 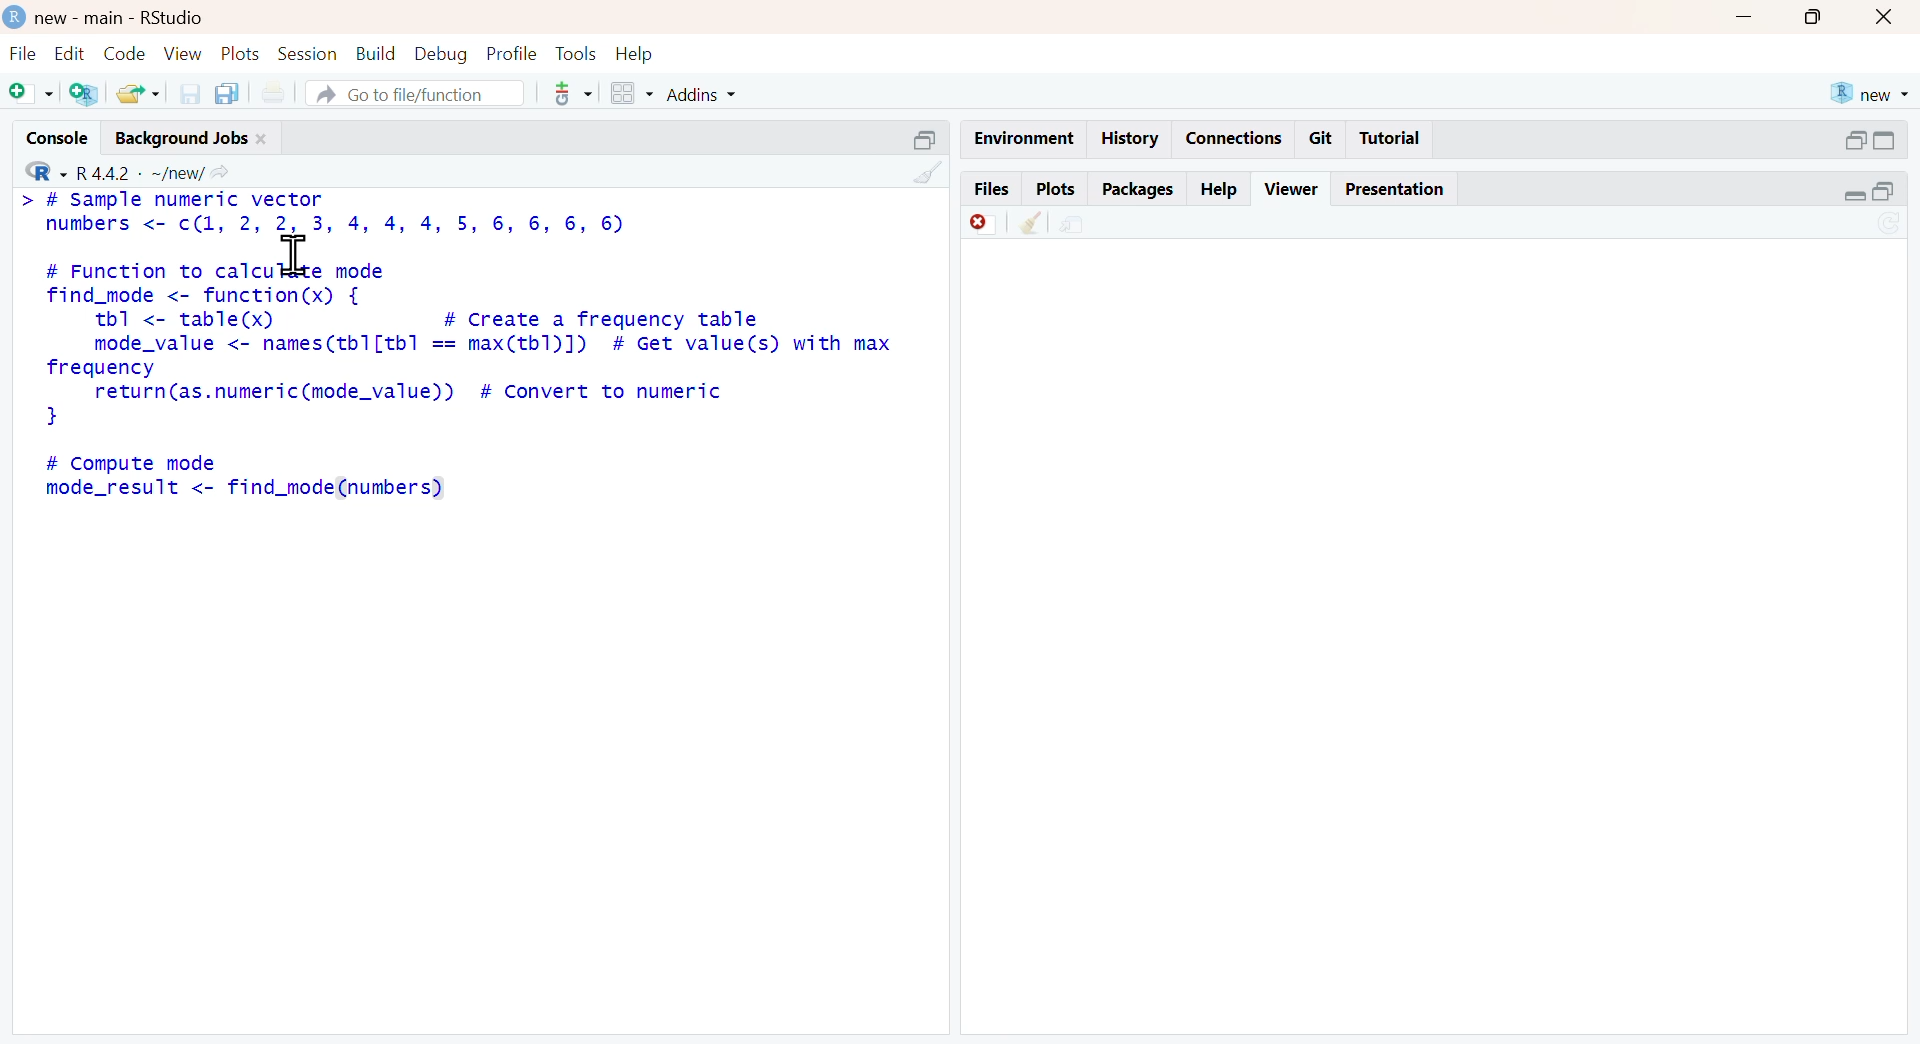 I want to click on history, so click(x=1132, y=139).